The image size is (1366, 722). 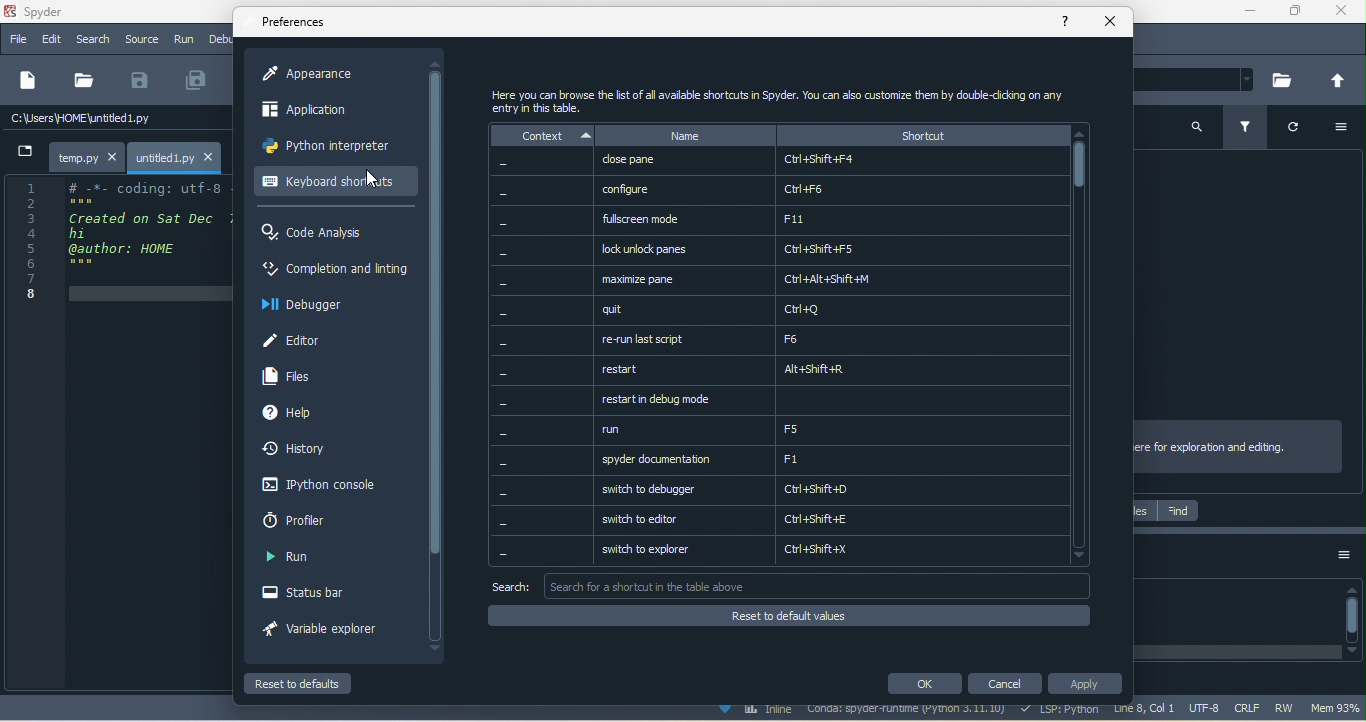 What do you see at coordinates (1337, 708) in the screenshot?
I see `mem 93%` at bounding box center [1337, 708].